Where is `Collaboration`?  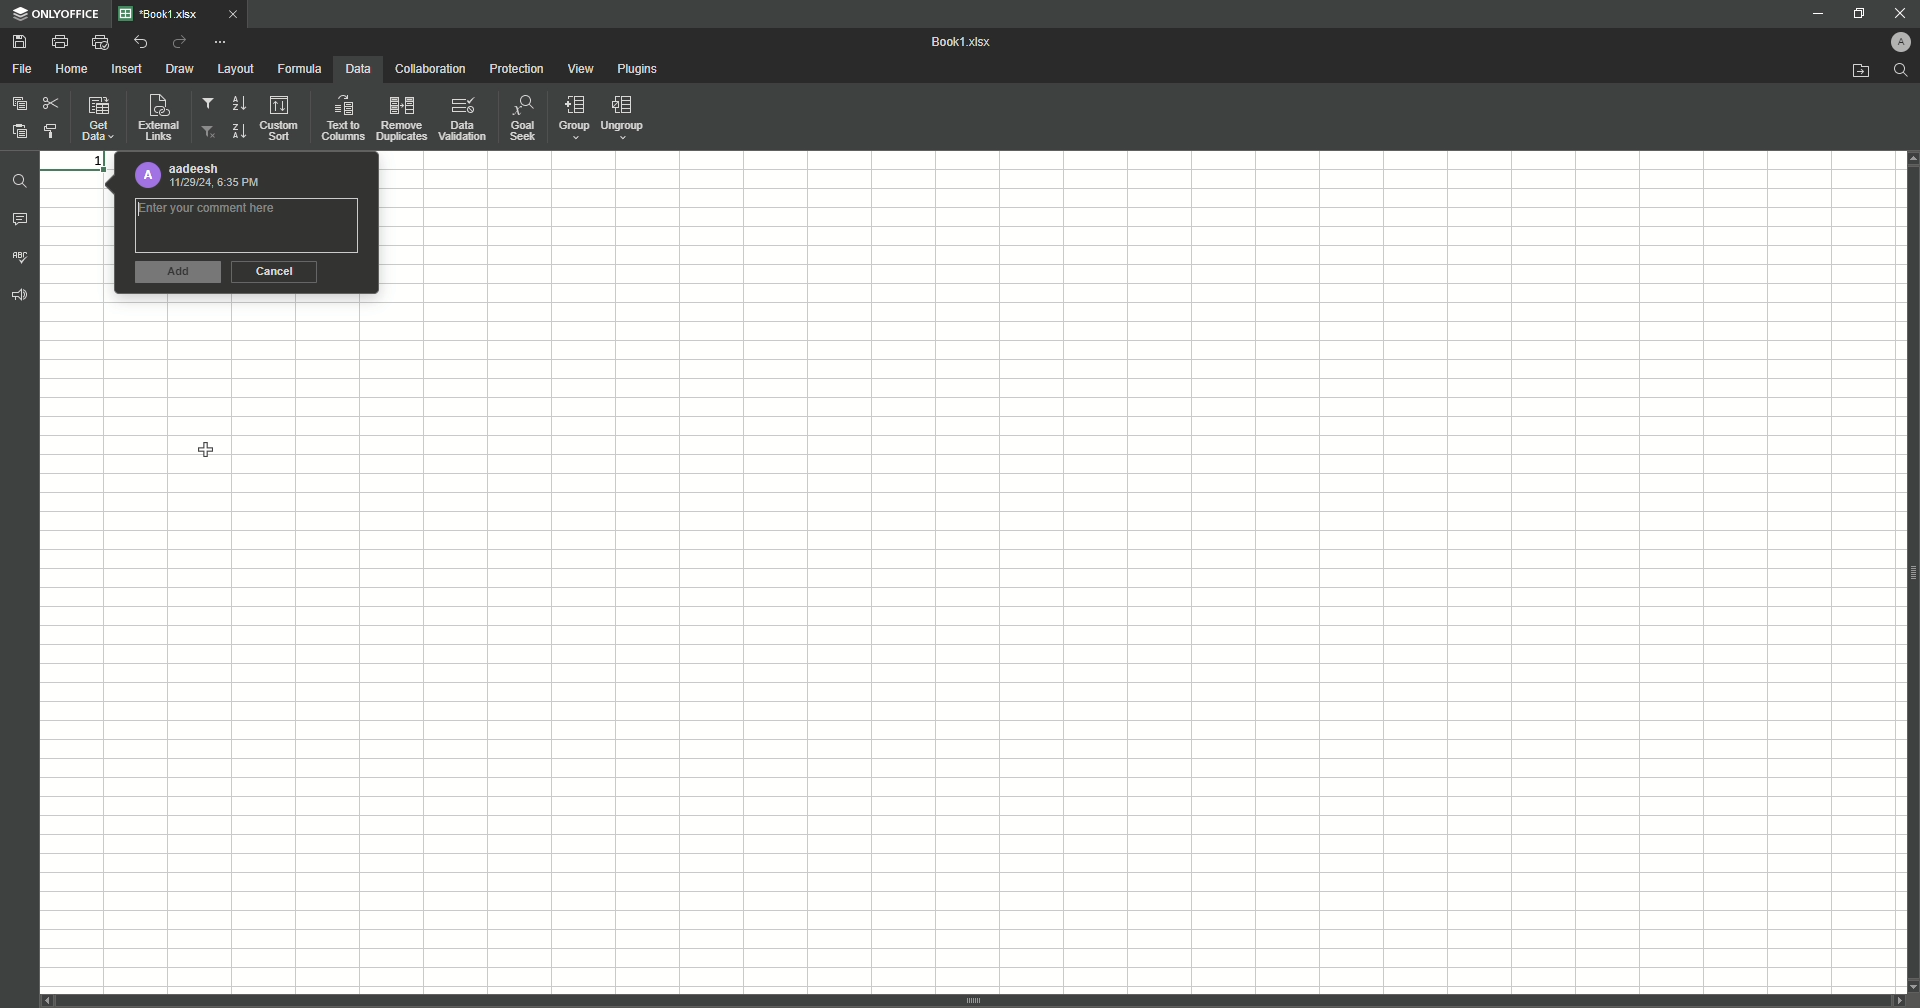 Collaboration is located at coordinates (429, 70).